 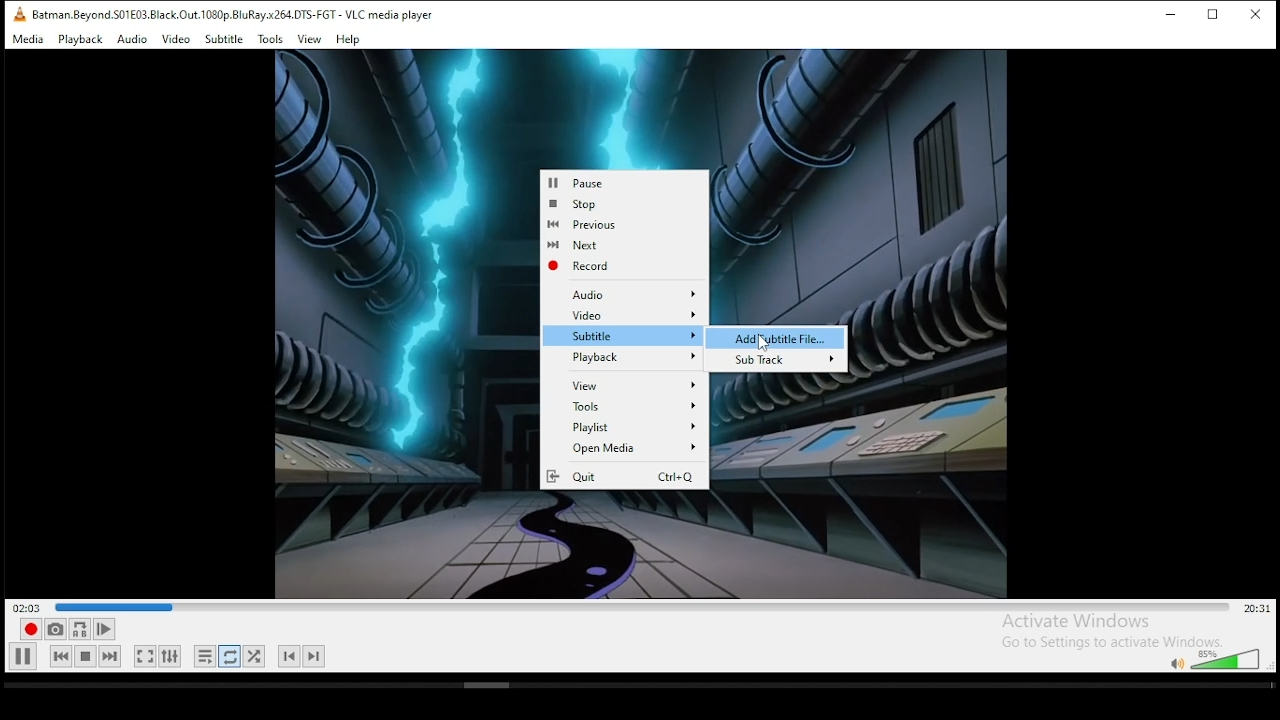 What do you see at coordinates (1228, 658) in the screenshot?
I see `volume` at bounding box center [1228, 658].